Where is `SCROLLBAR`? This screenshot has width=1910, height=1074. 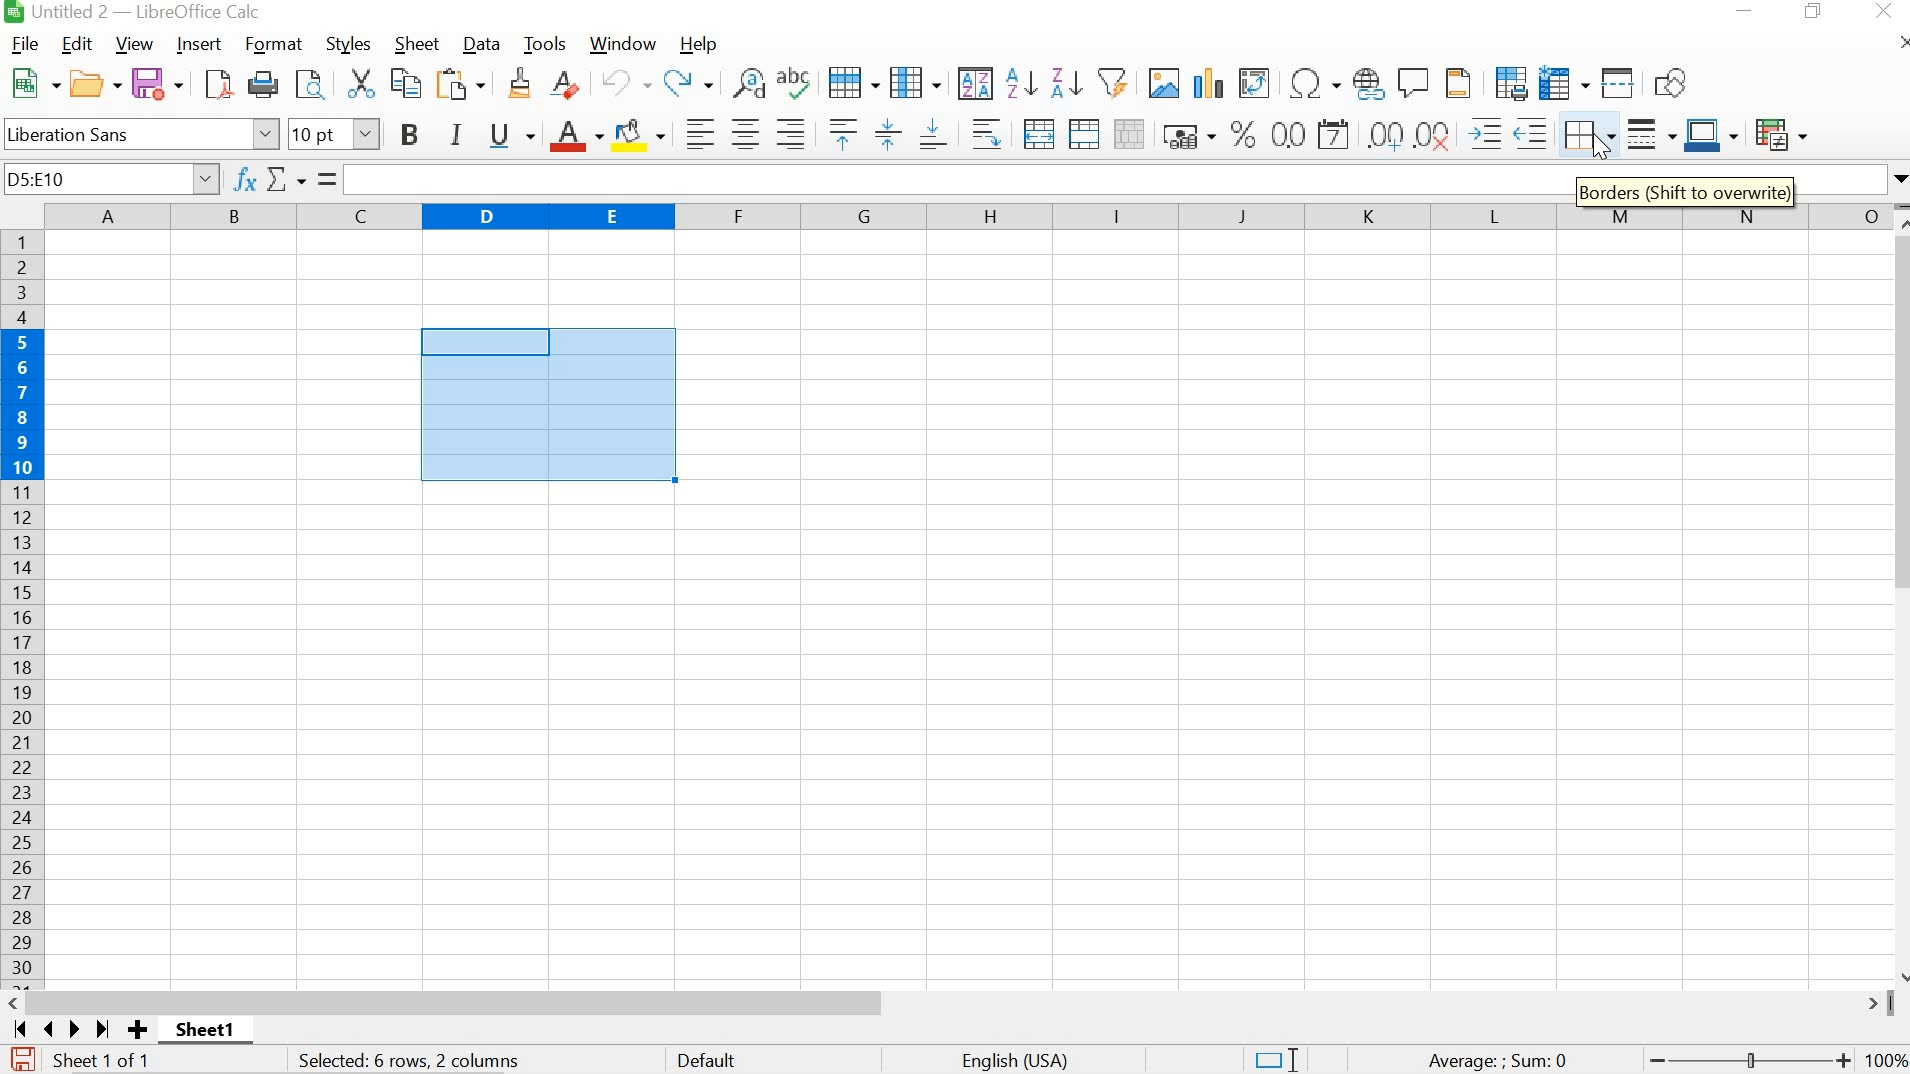 SCROLLBAR is located at coordinates (1898, 594).